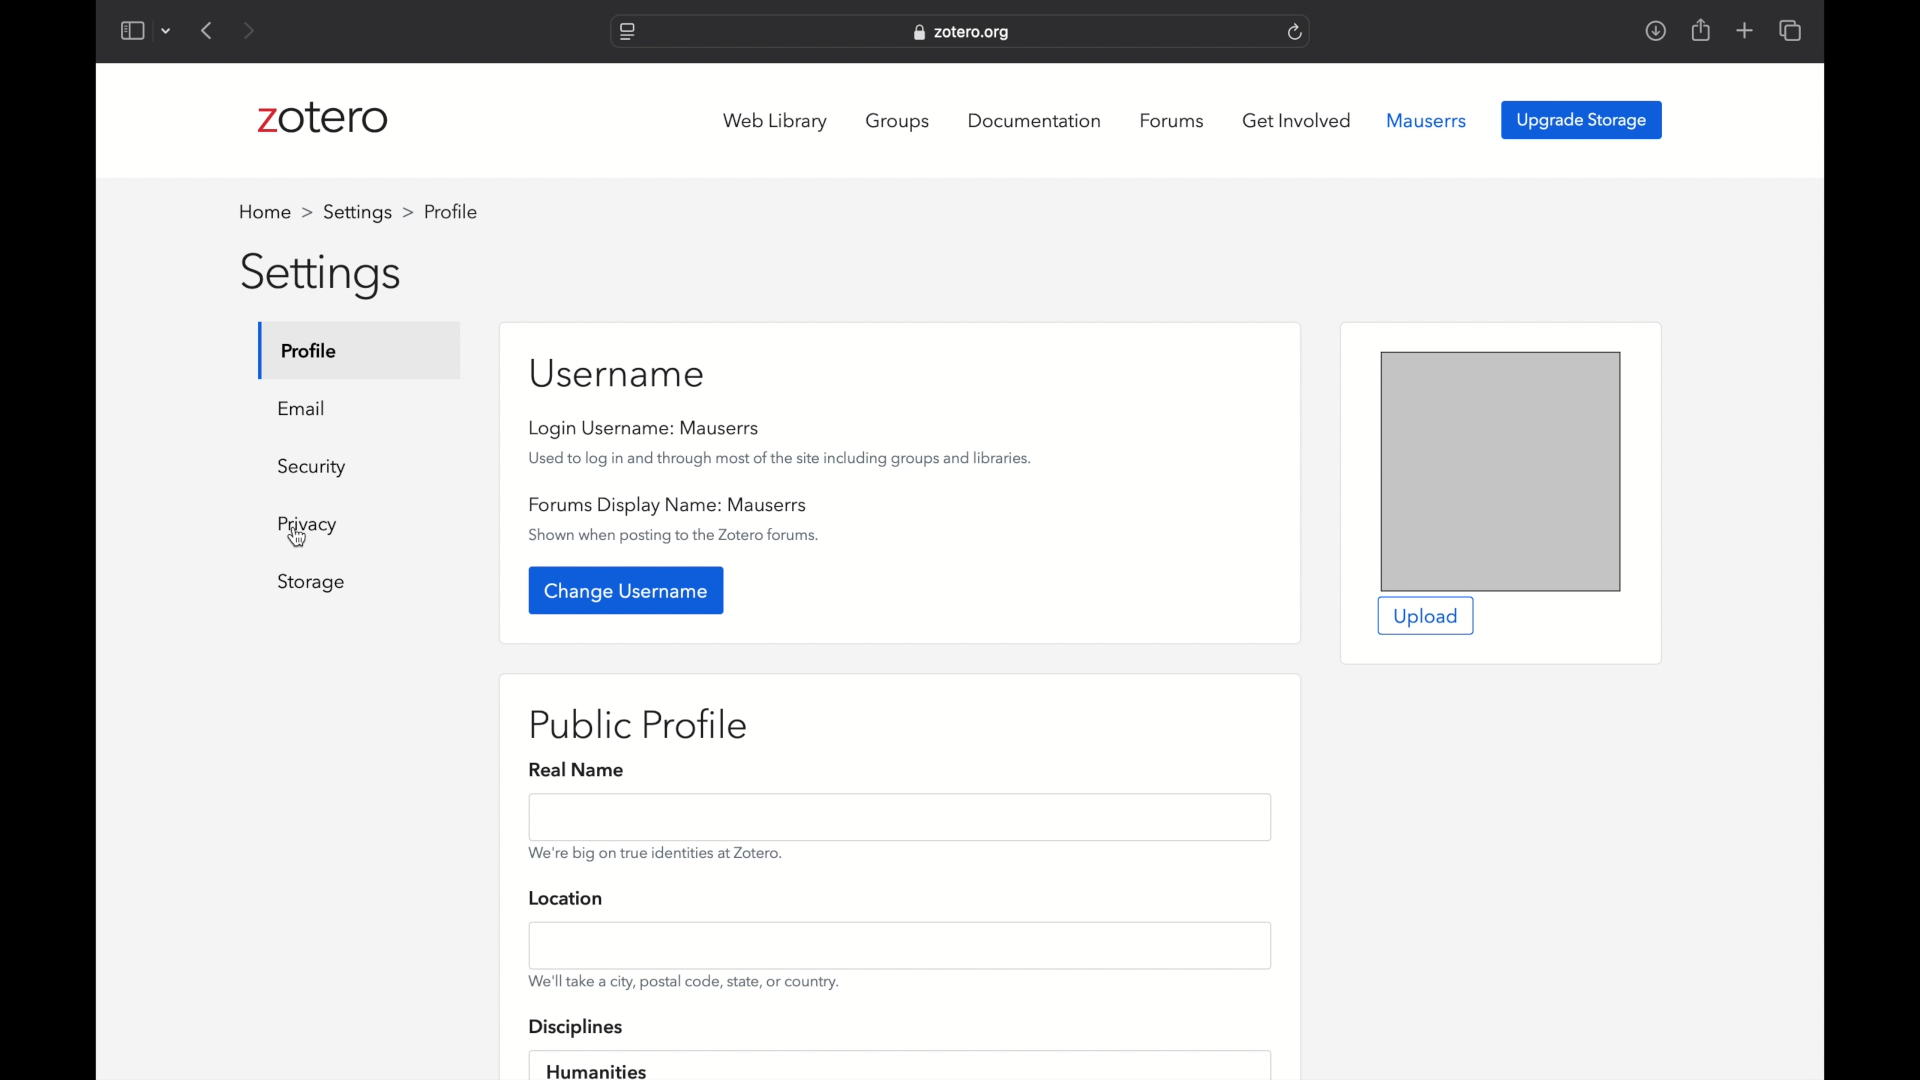 The width and height of the screenshot is (1920, 1080). Describe the element at coordinates (628, 591) in the screenshot. I see `change username` at that location.